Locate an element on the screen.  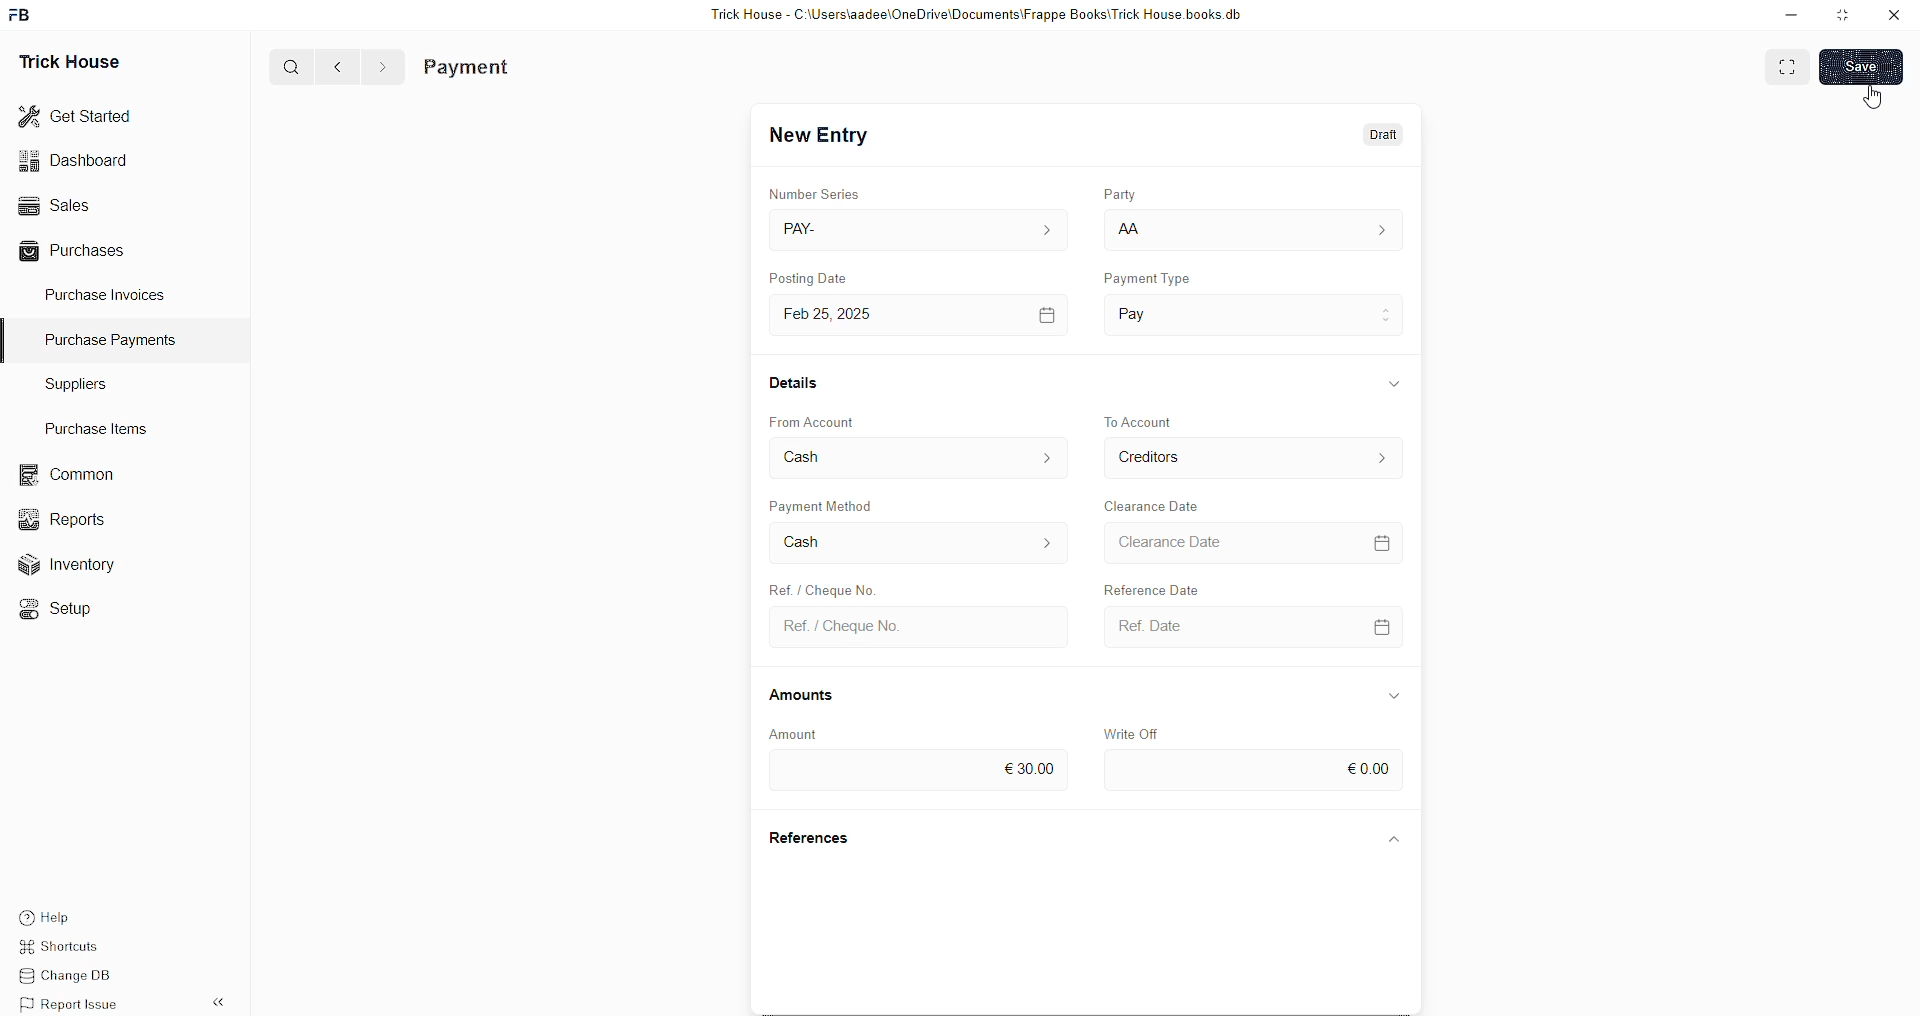
Trick House is located at coordinates (63, 60).